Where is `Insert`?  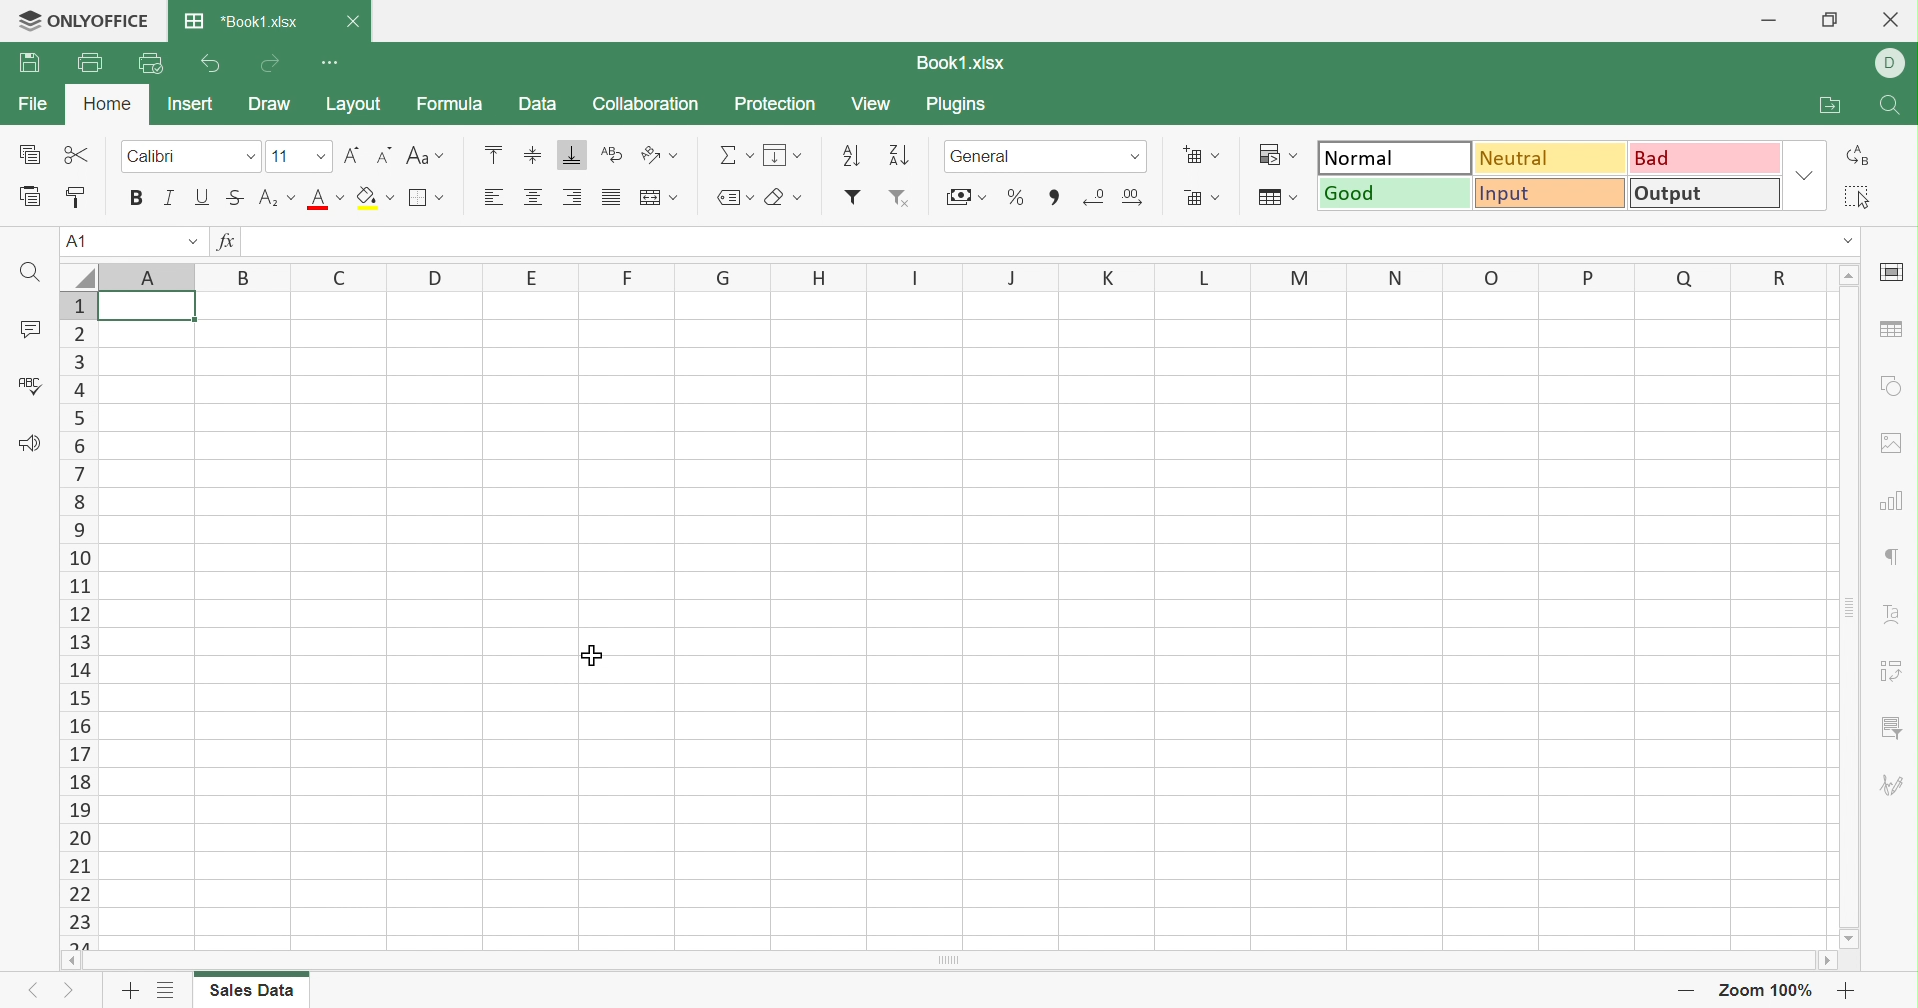 Insert is located at coordinates (193, 104).